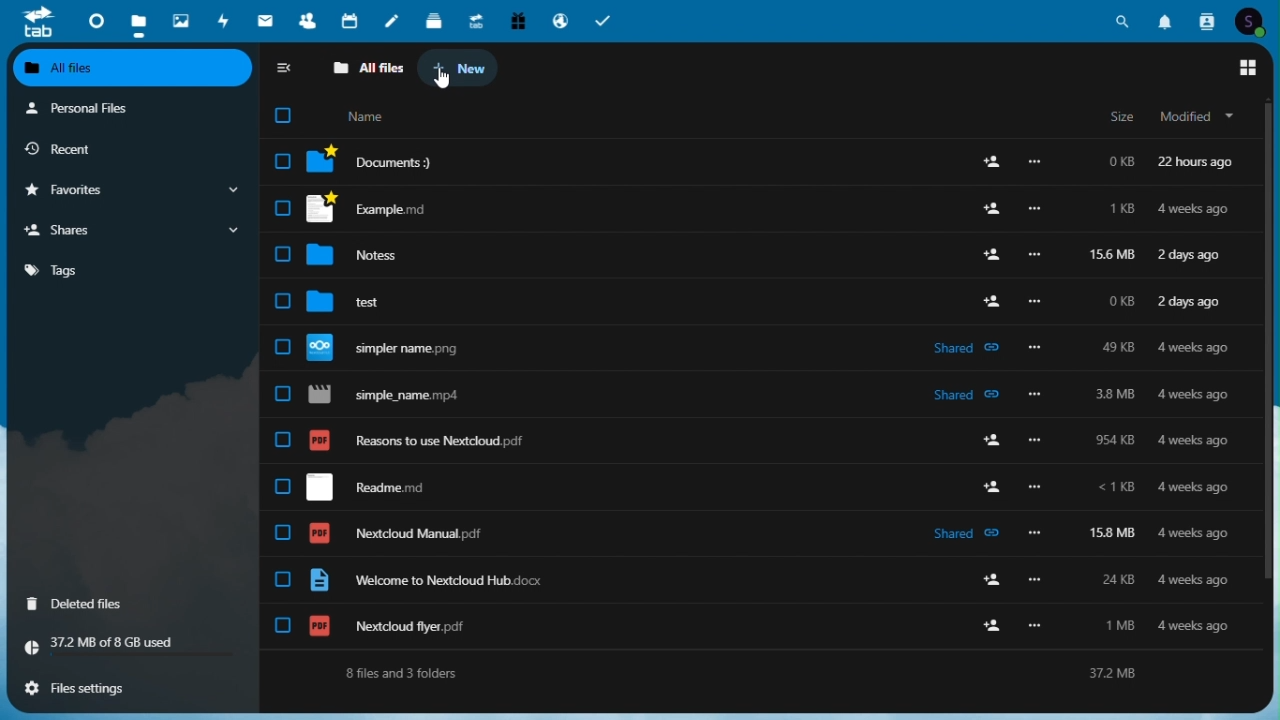 The image size is (1280, 720). I want to click on Free trial, so click(516, 20).